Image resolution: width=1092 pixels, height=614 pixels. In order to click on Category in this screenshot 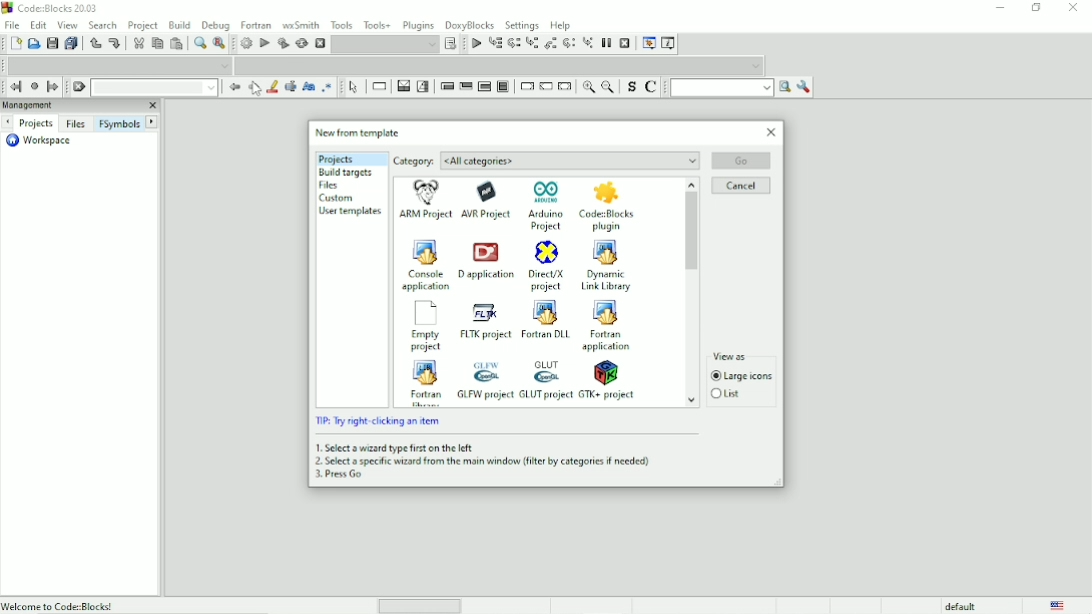, I will do `click(546, 161)`.